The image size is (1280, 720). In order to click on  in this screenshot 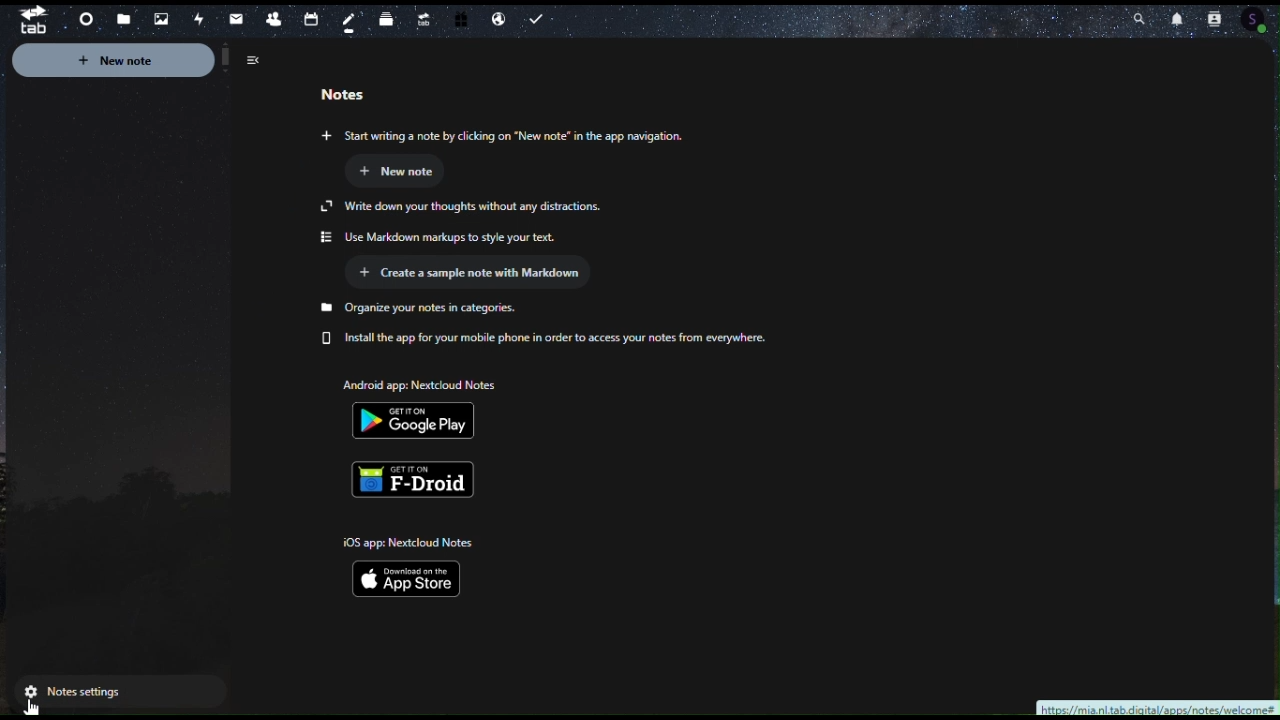, I will do `click(400, 170)`.